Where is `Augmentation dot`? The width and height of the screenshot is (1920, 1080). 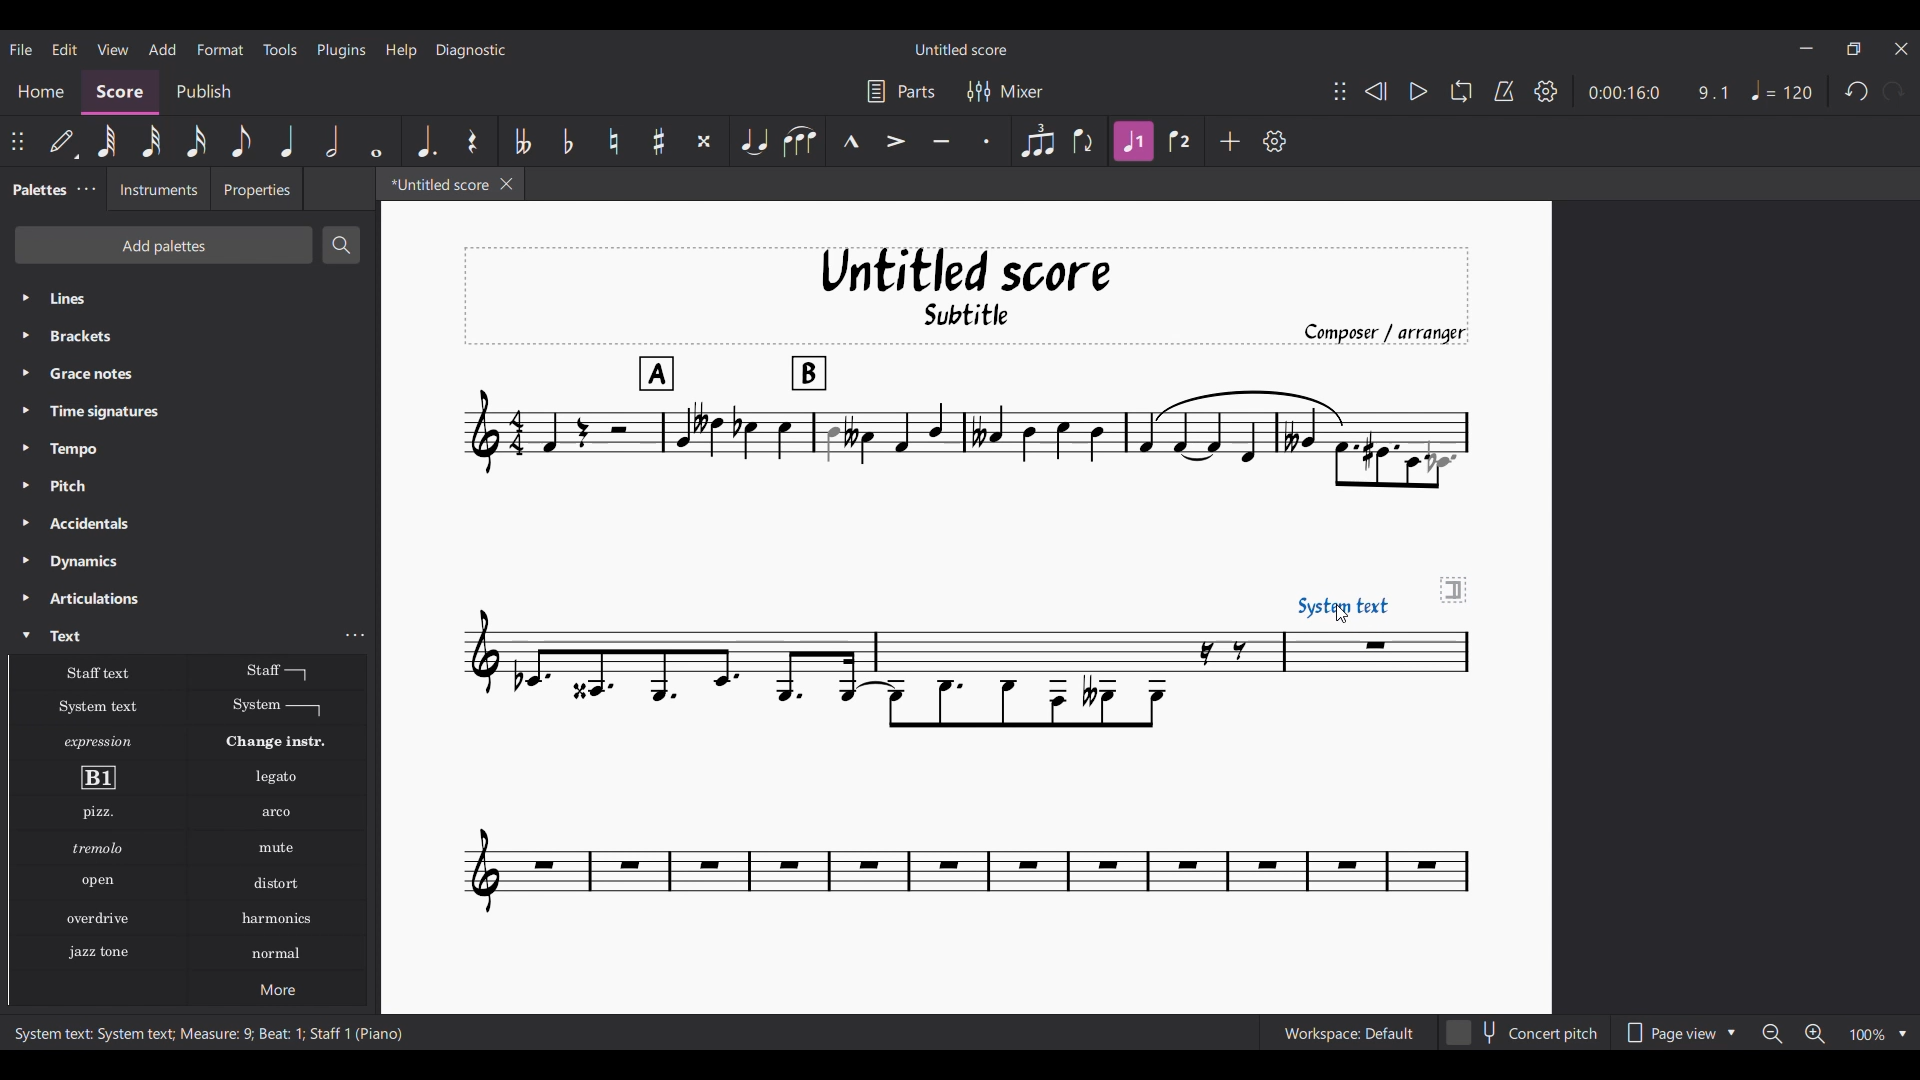 Augmentation dot is located at coordinates (424, 141).